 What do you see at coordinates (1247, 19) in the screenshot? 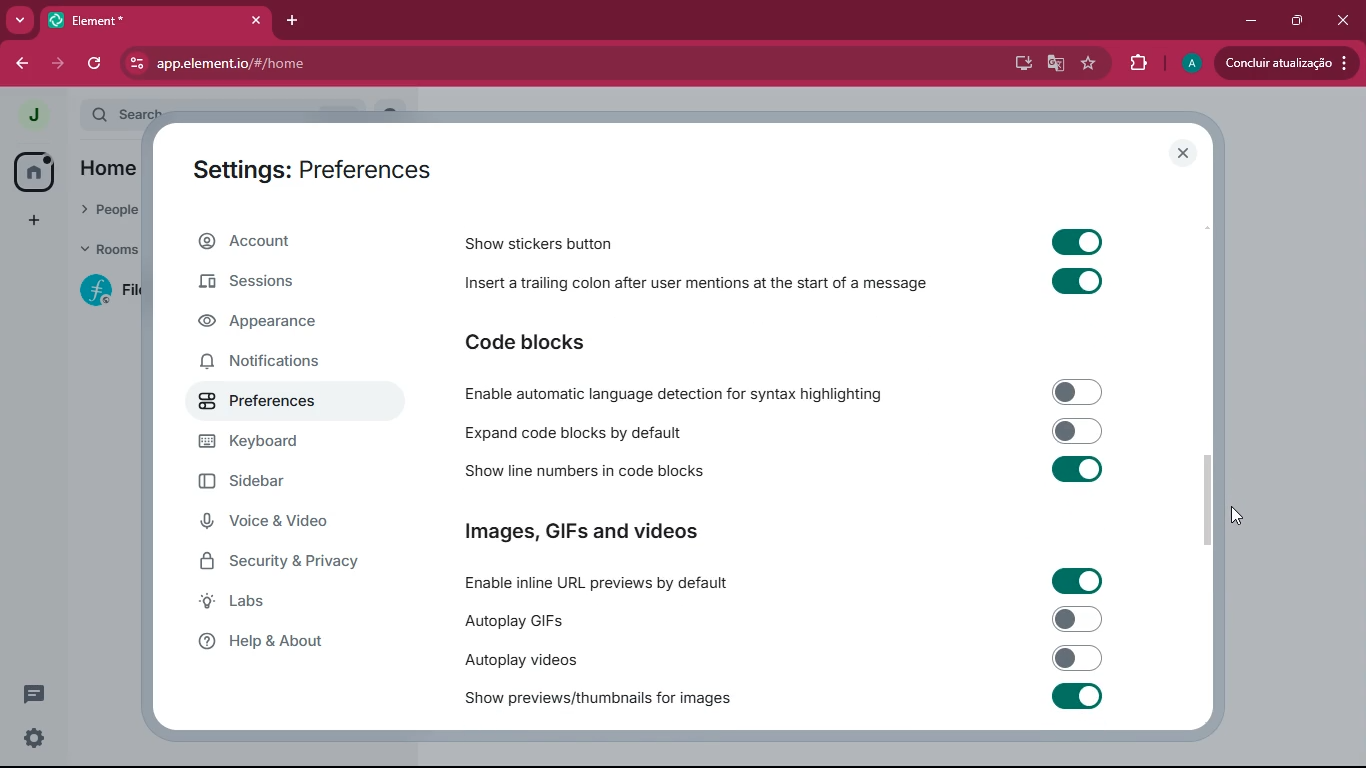
I see `minimize` at bounding box center [1247, 19].